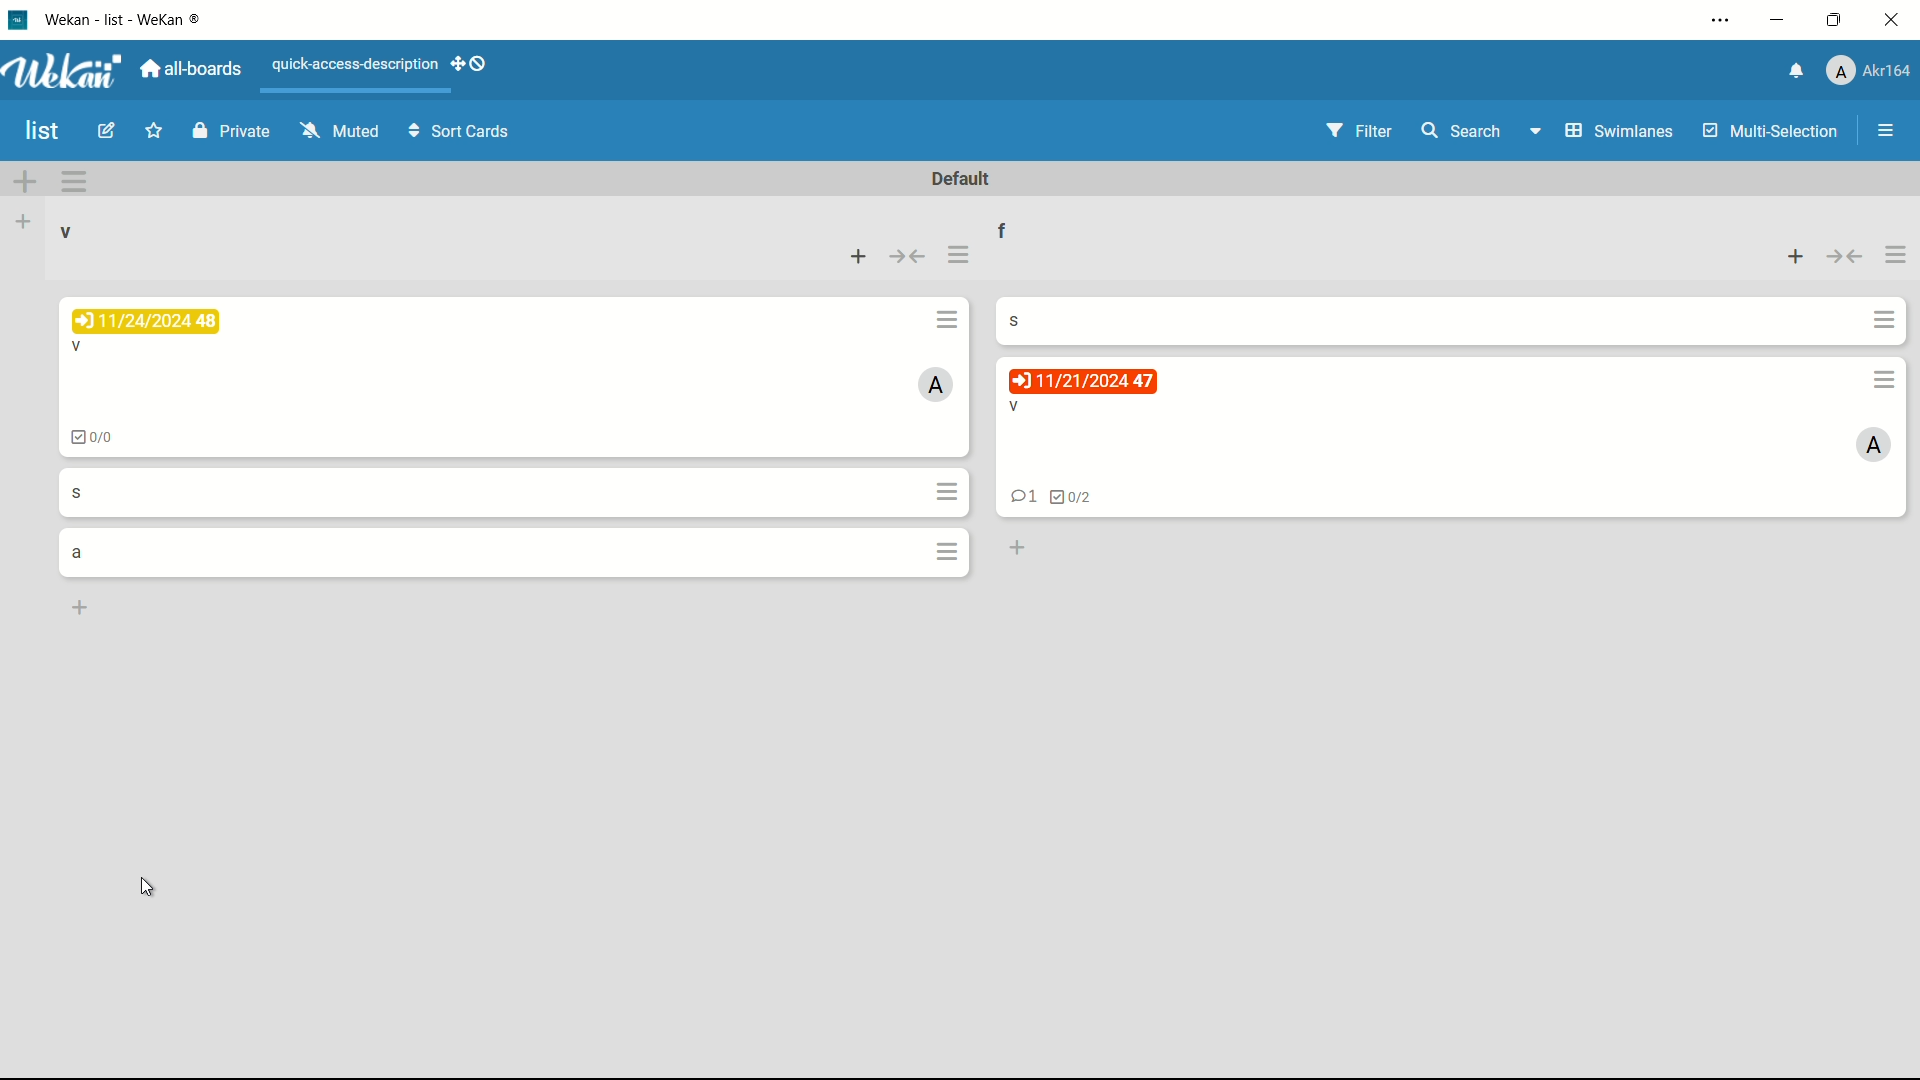 The image size is (1920, 1080). Describe the element at coordinates (1898, 258) in the screenshot. I see `list actions` at that location.